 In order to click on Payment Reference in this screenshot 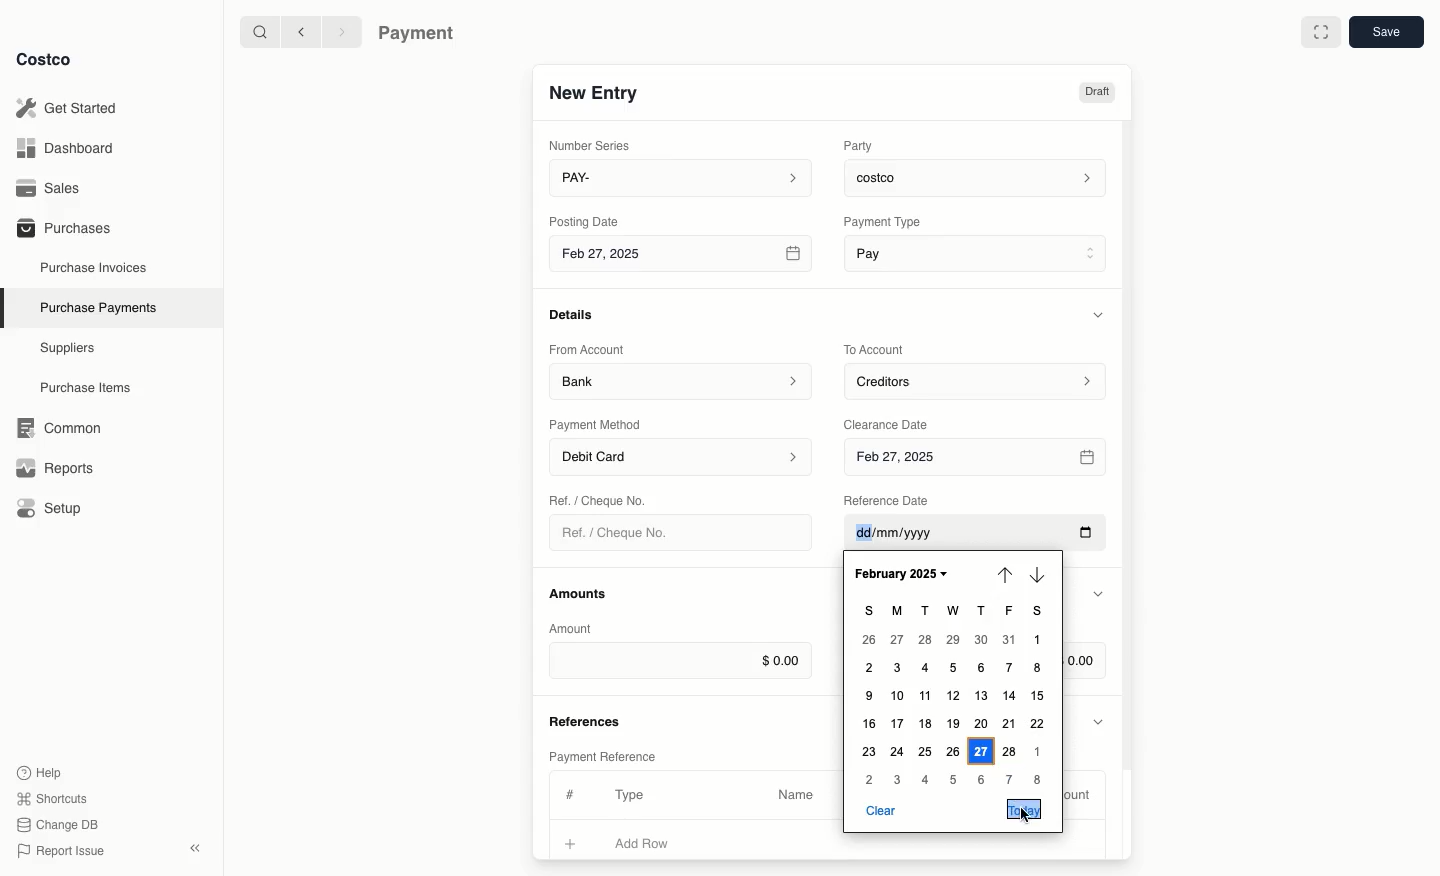, I will do `click(601, 754)`.